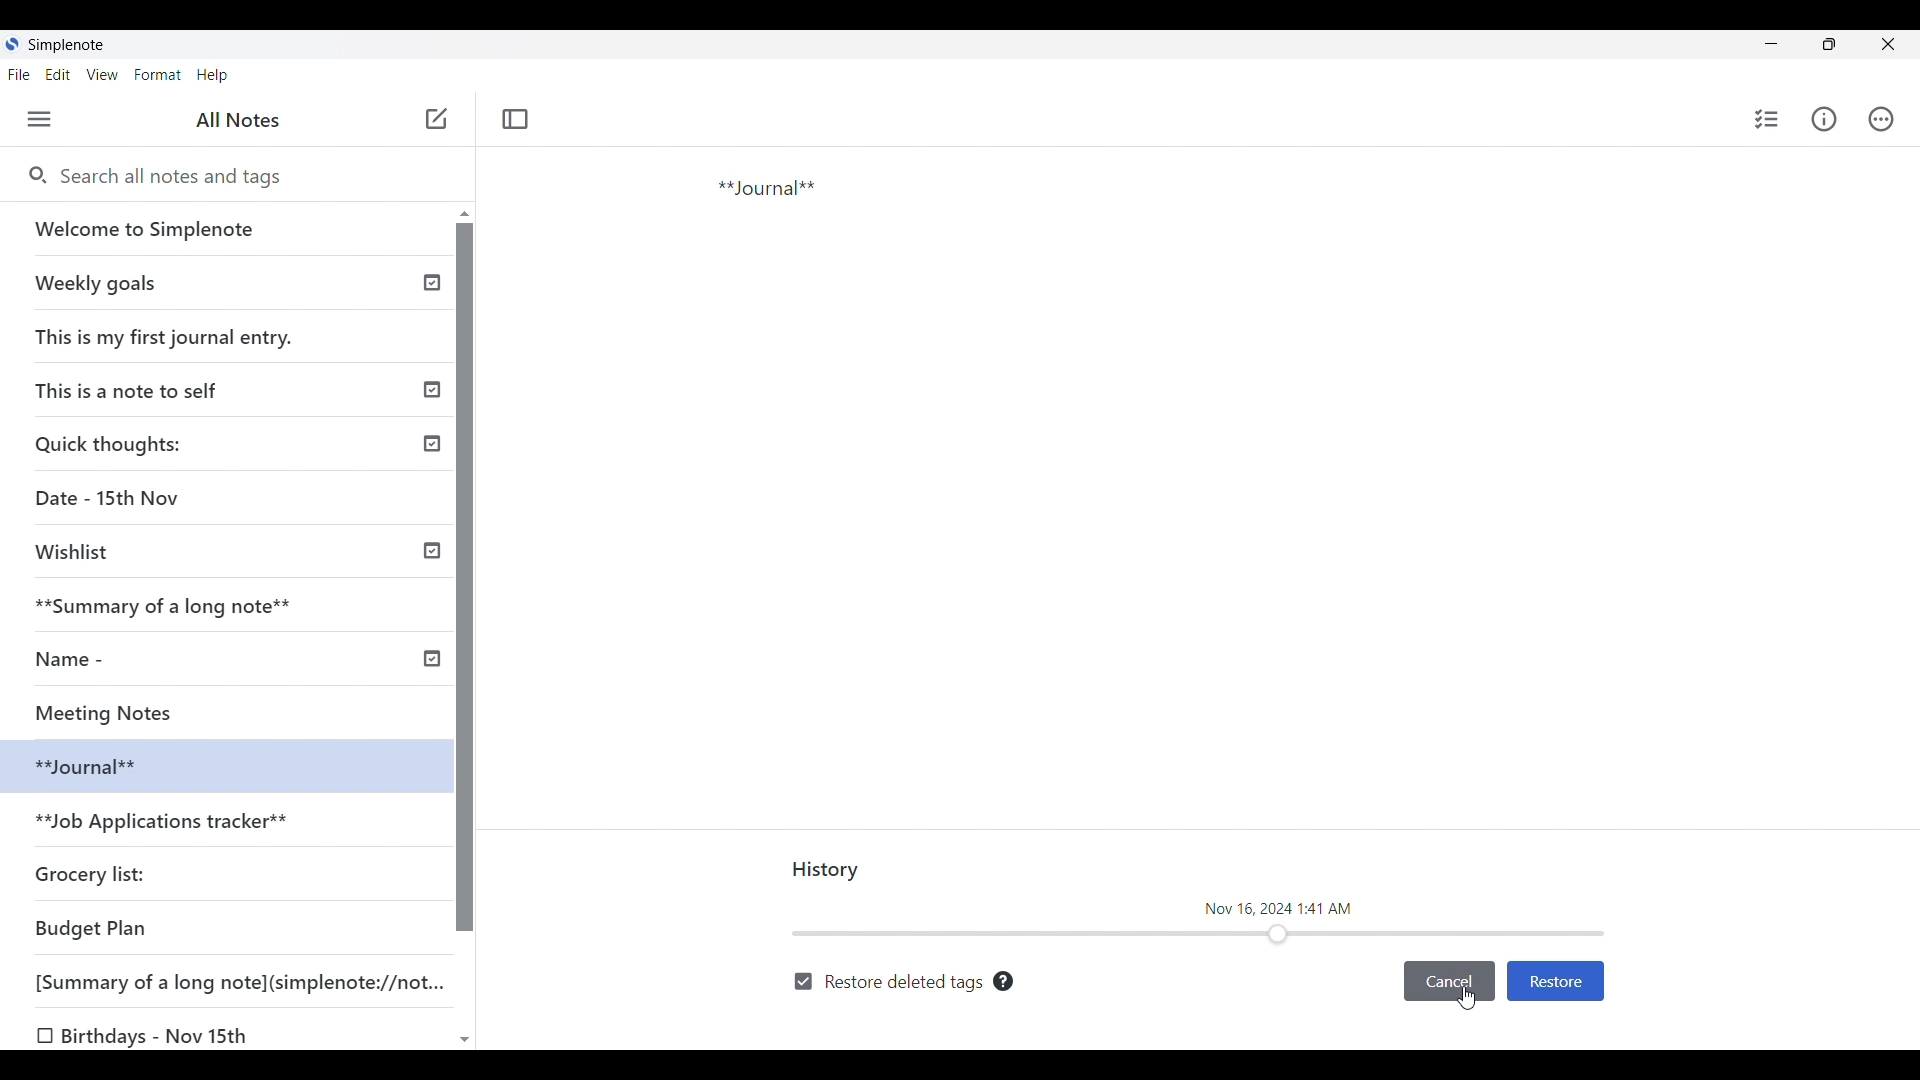 The image size is (1920, 1080). What do you see at coordinates (1887, 44) in the screenshot?
I see `Close interface` at bounding box center [1887, 44].